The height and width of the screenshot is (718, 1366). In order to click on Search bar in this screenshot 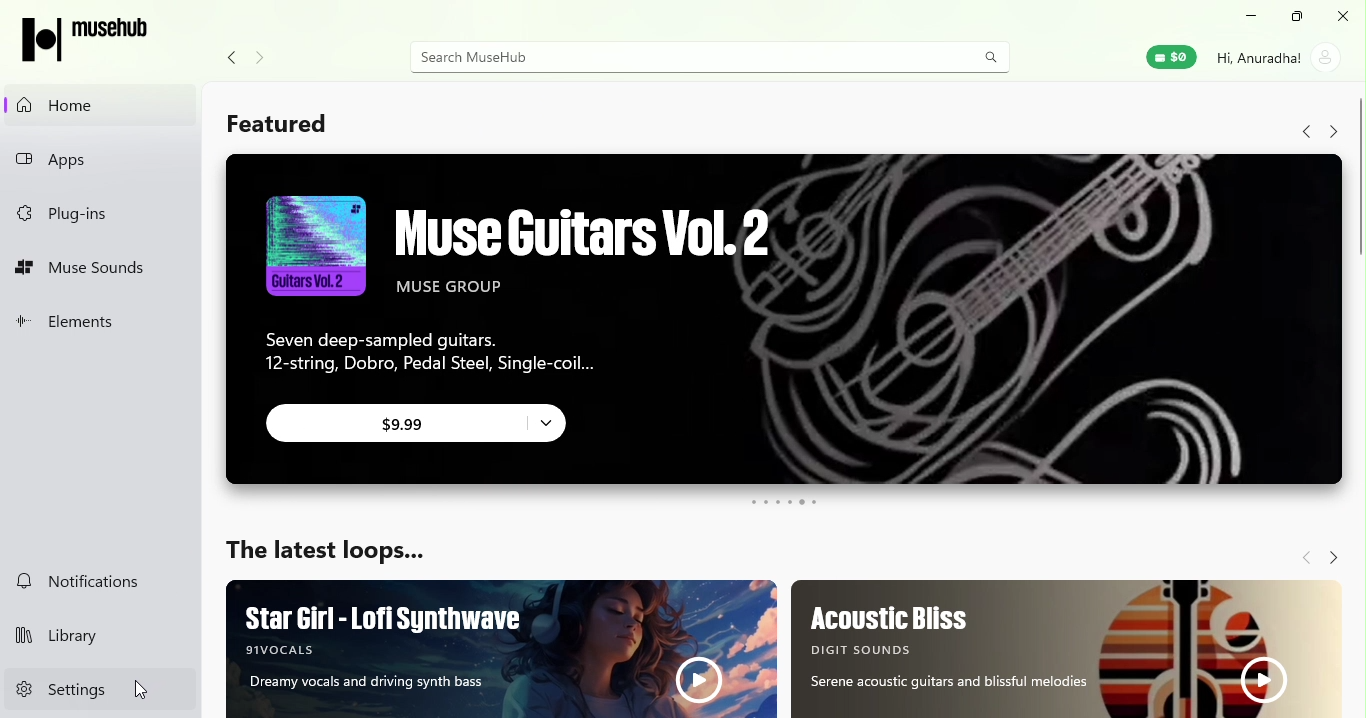, I will do `click(682, 56)`.